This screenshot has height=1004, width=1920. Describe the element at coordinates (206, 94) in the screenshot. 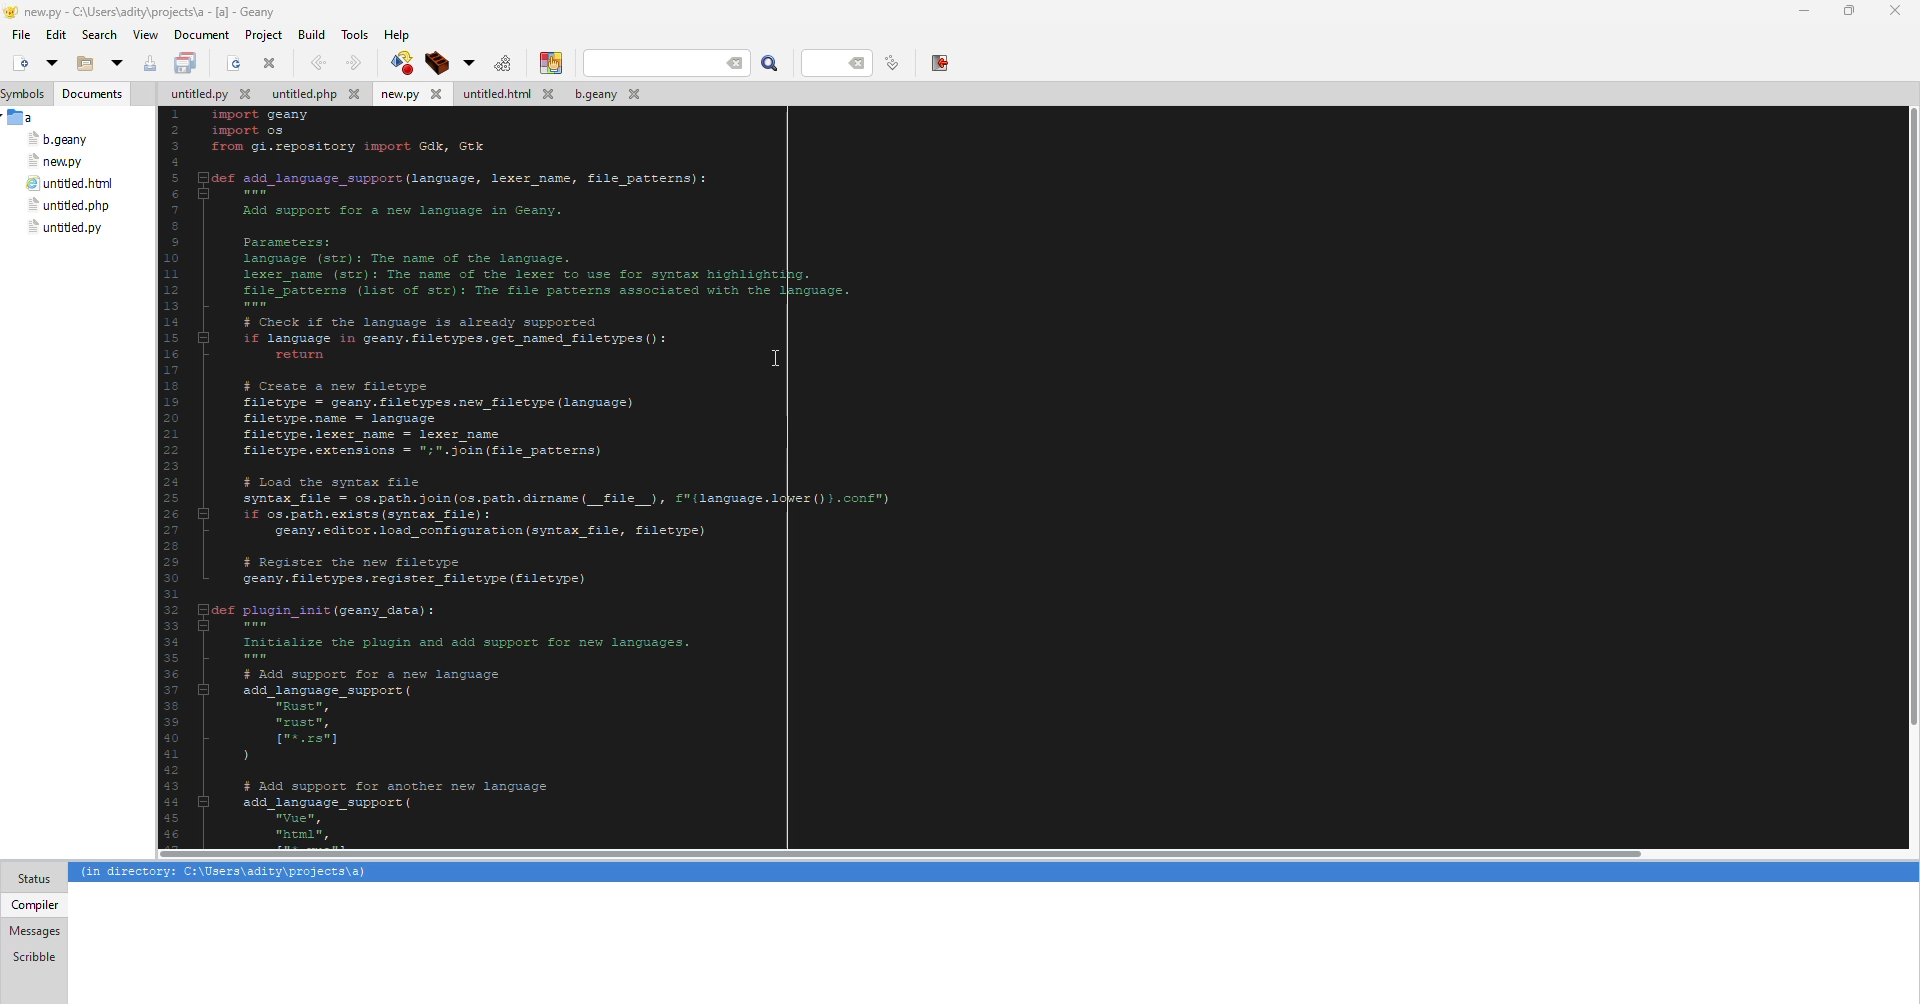

I see `file` at that location.